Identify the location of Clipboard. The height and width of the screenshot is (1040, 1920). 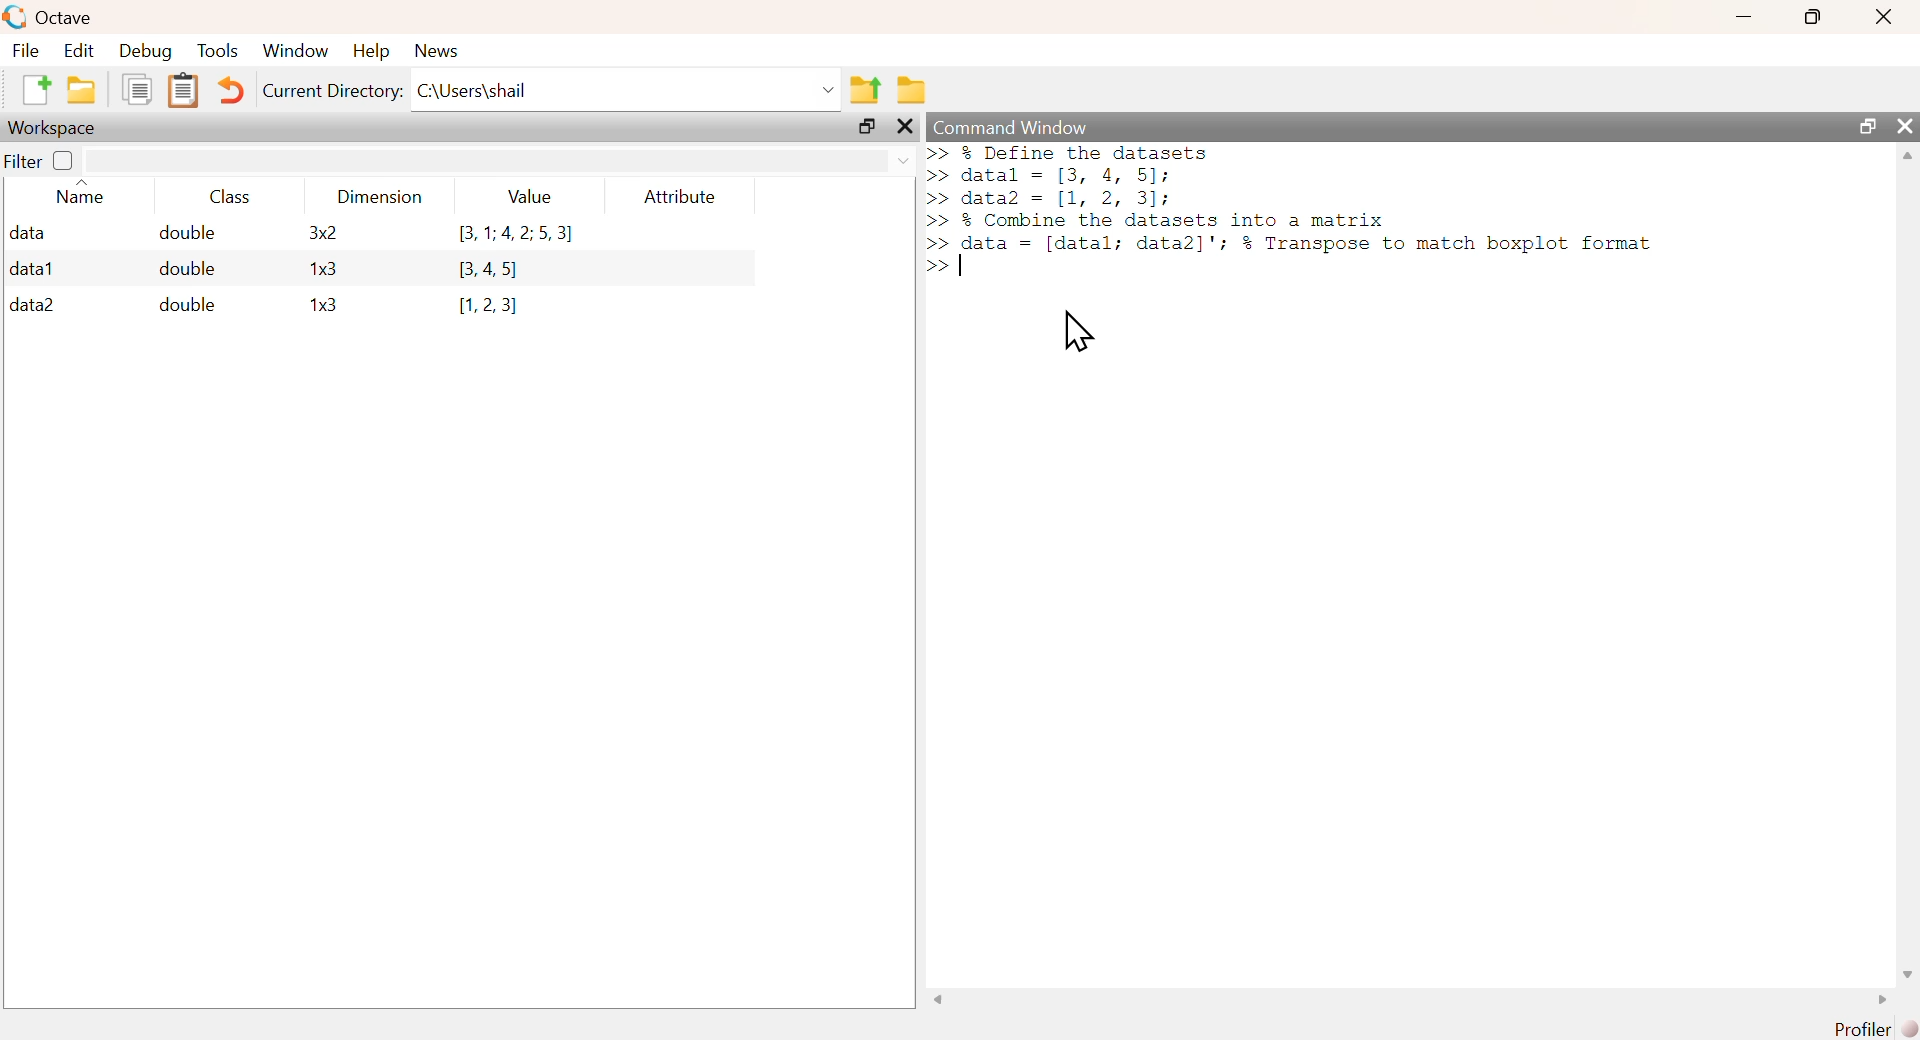
(183, 91).